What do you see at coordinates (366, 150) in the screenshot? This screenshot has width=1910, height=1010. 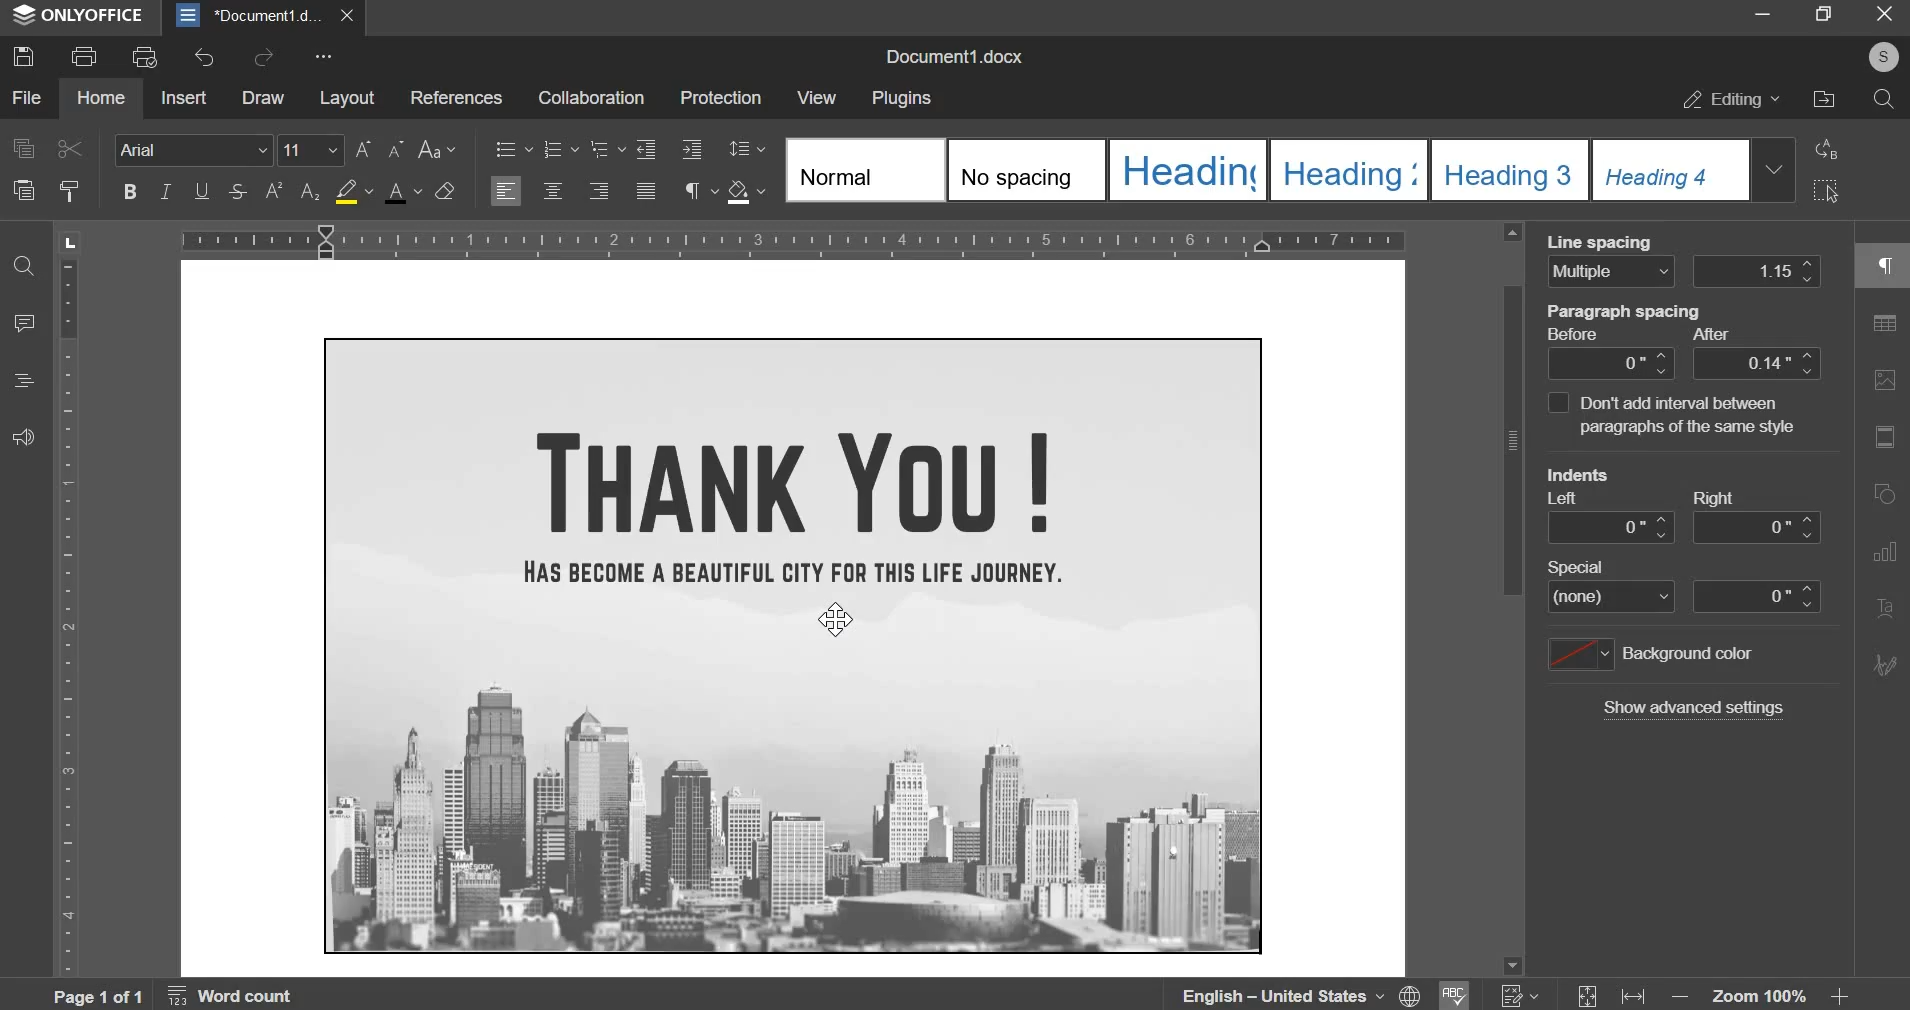 I see `incremental font size` at bounding box center [366, 150].